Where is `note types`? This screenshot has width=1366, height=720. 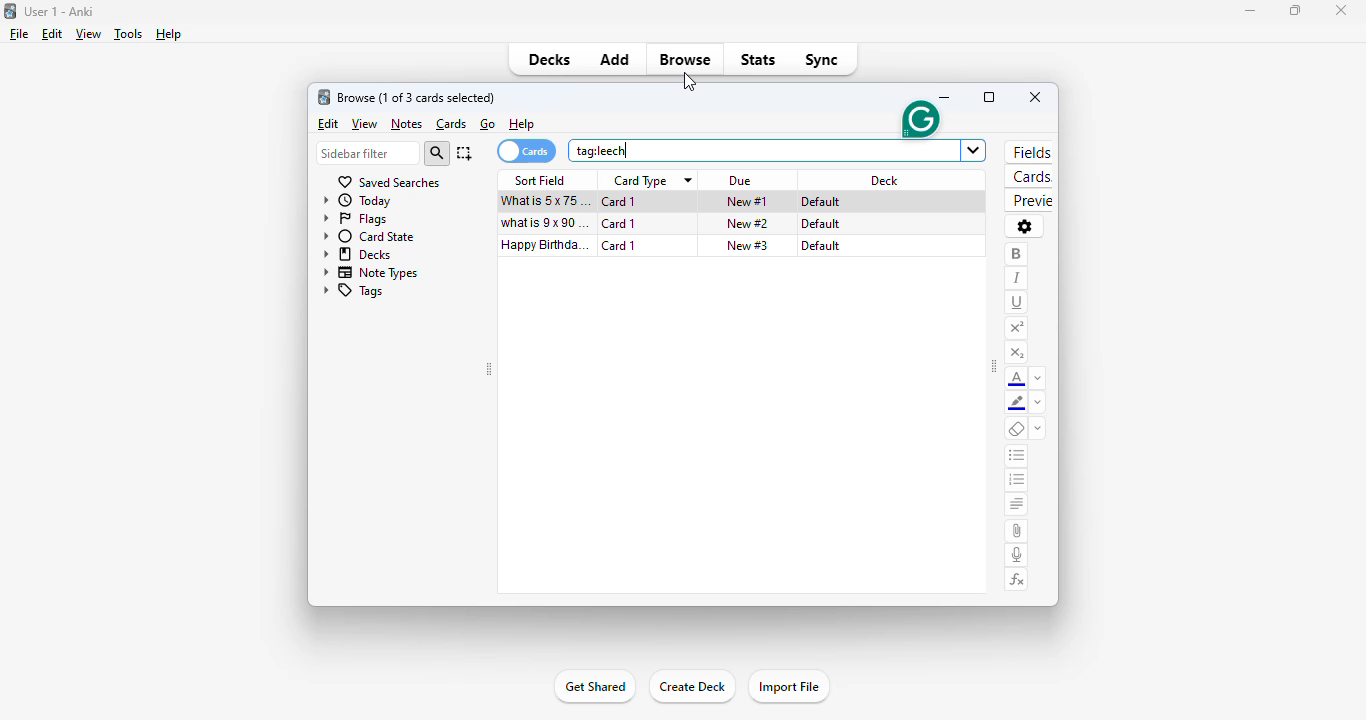 note types is located at coordinates (371, 273).